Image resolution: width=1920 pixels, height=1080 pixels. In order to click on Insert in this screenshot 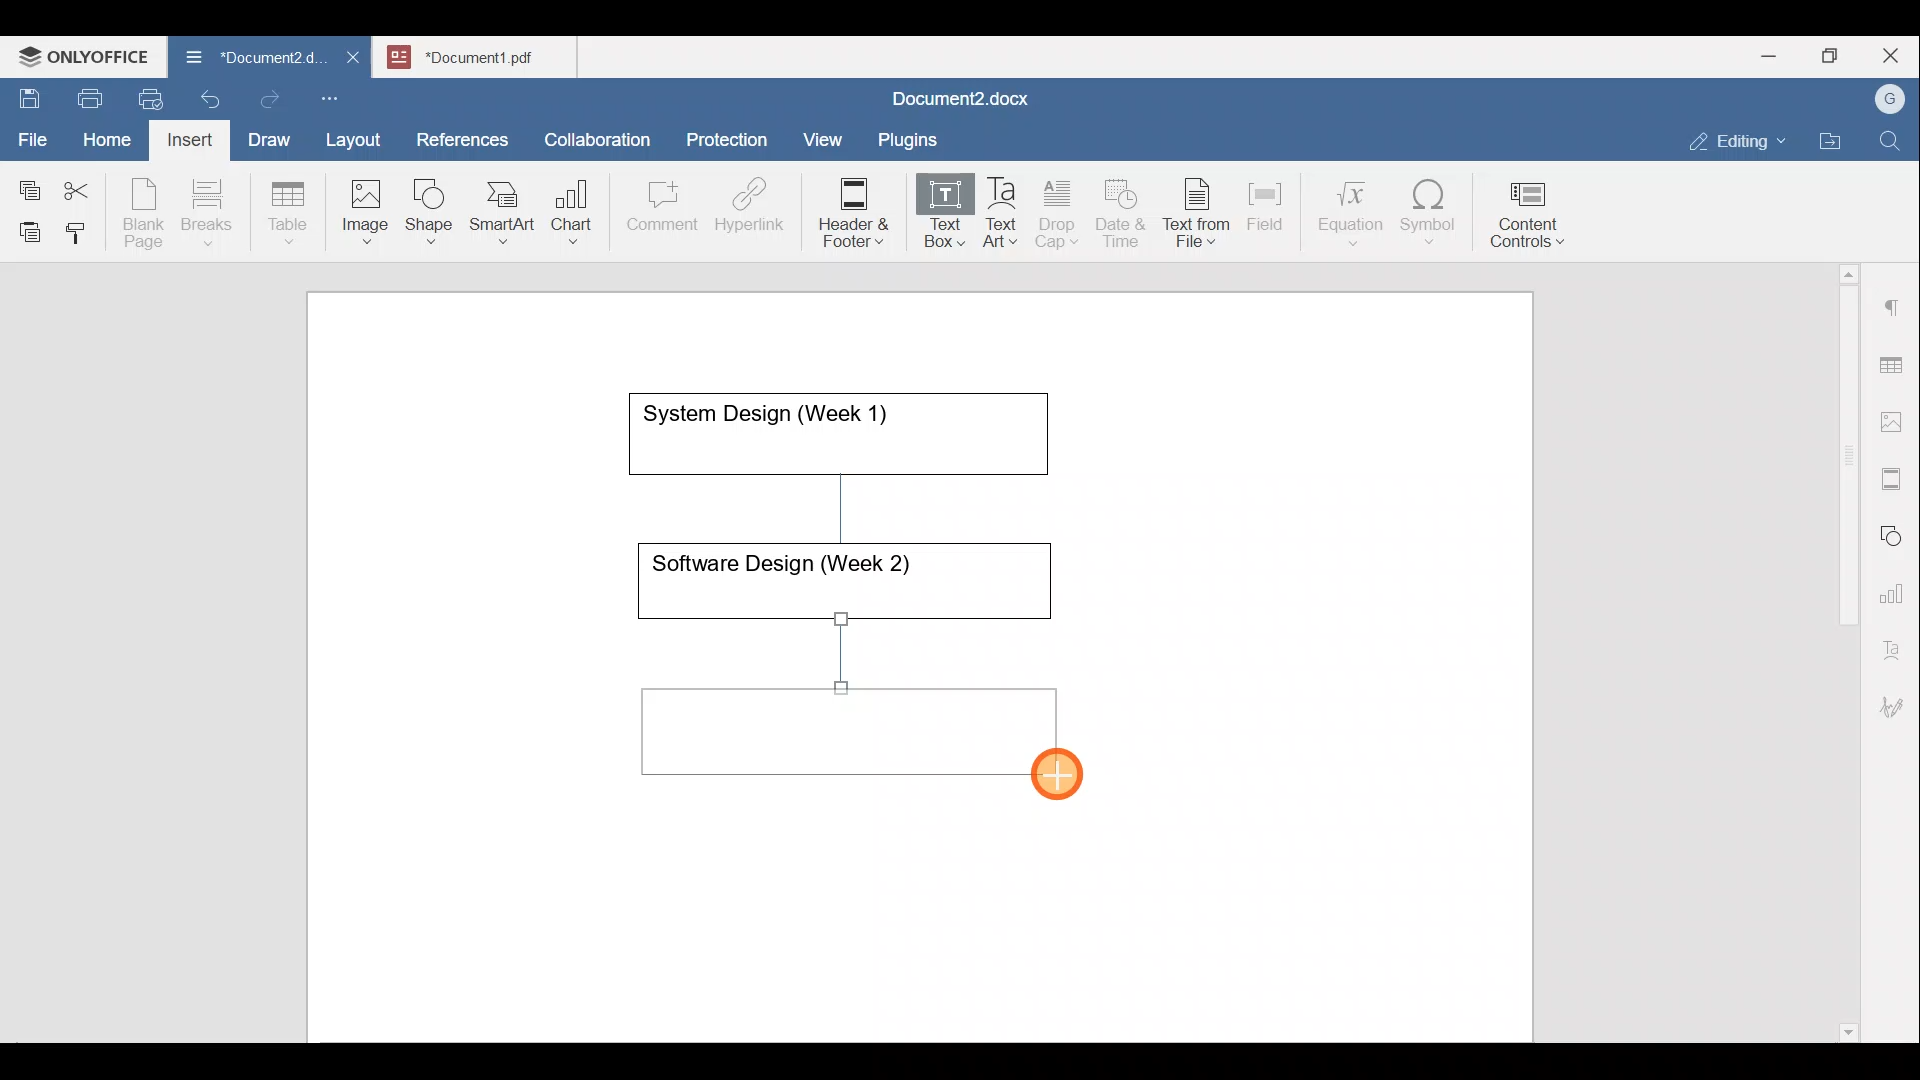, I will do `click(184, 136)`.